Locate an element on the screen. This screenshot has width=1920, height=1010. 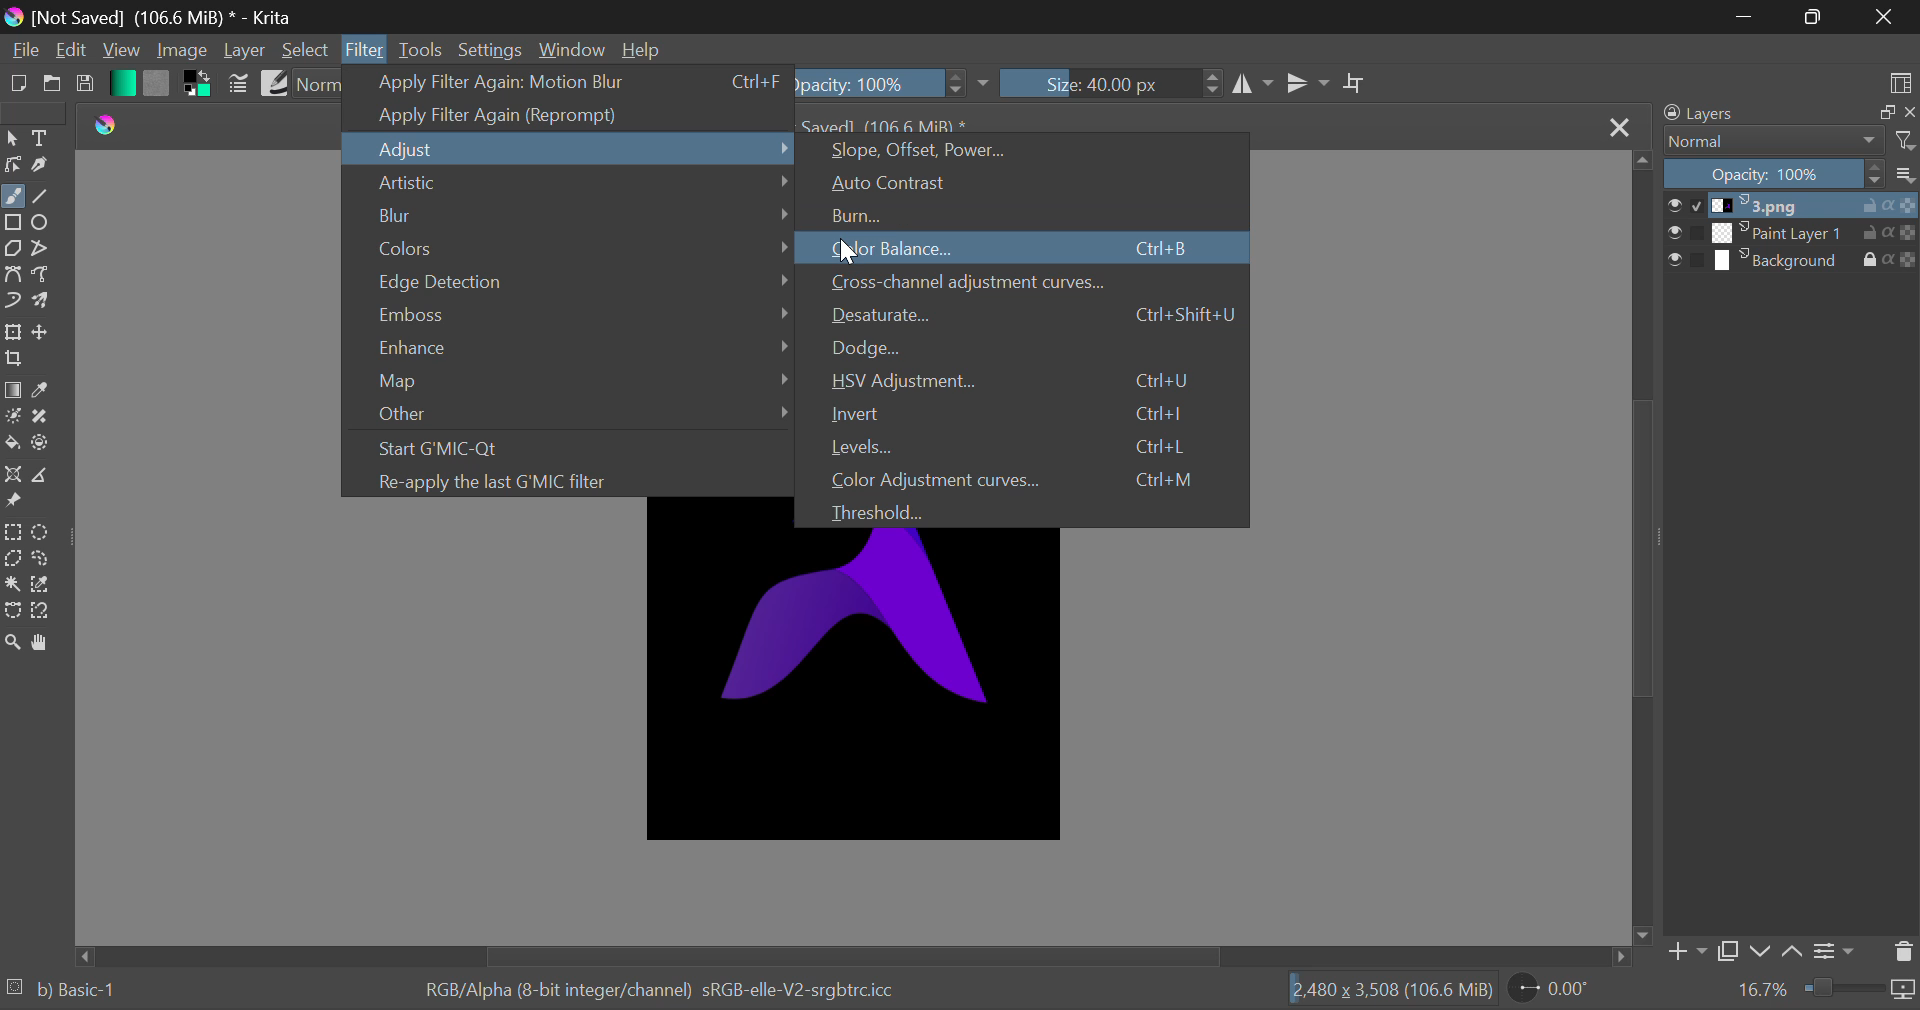
Line is located at coordinates (44, 197).